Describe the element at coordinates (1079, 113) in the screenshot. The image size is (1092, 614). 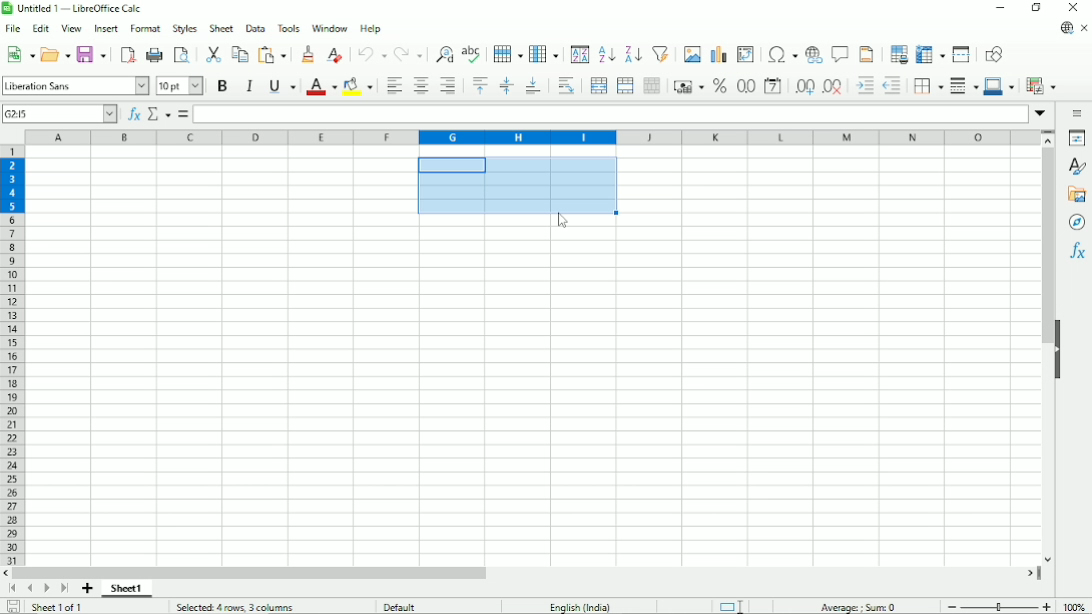
I see `Sidebar settings` at that location.